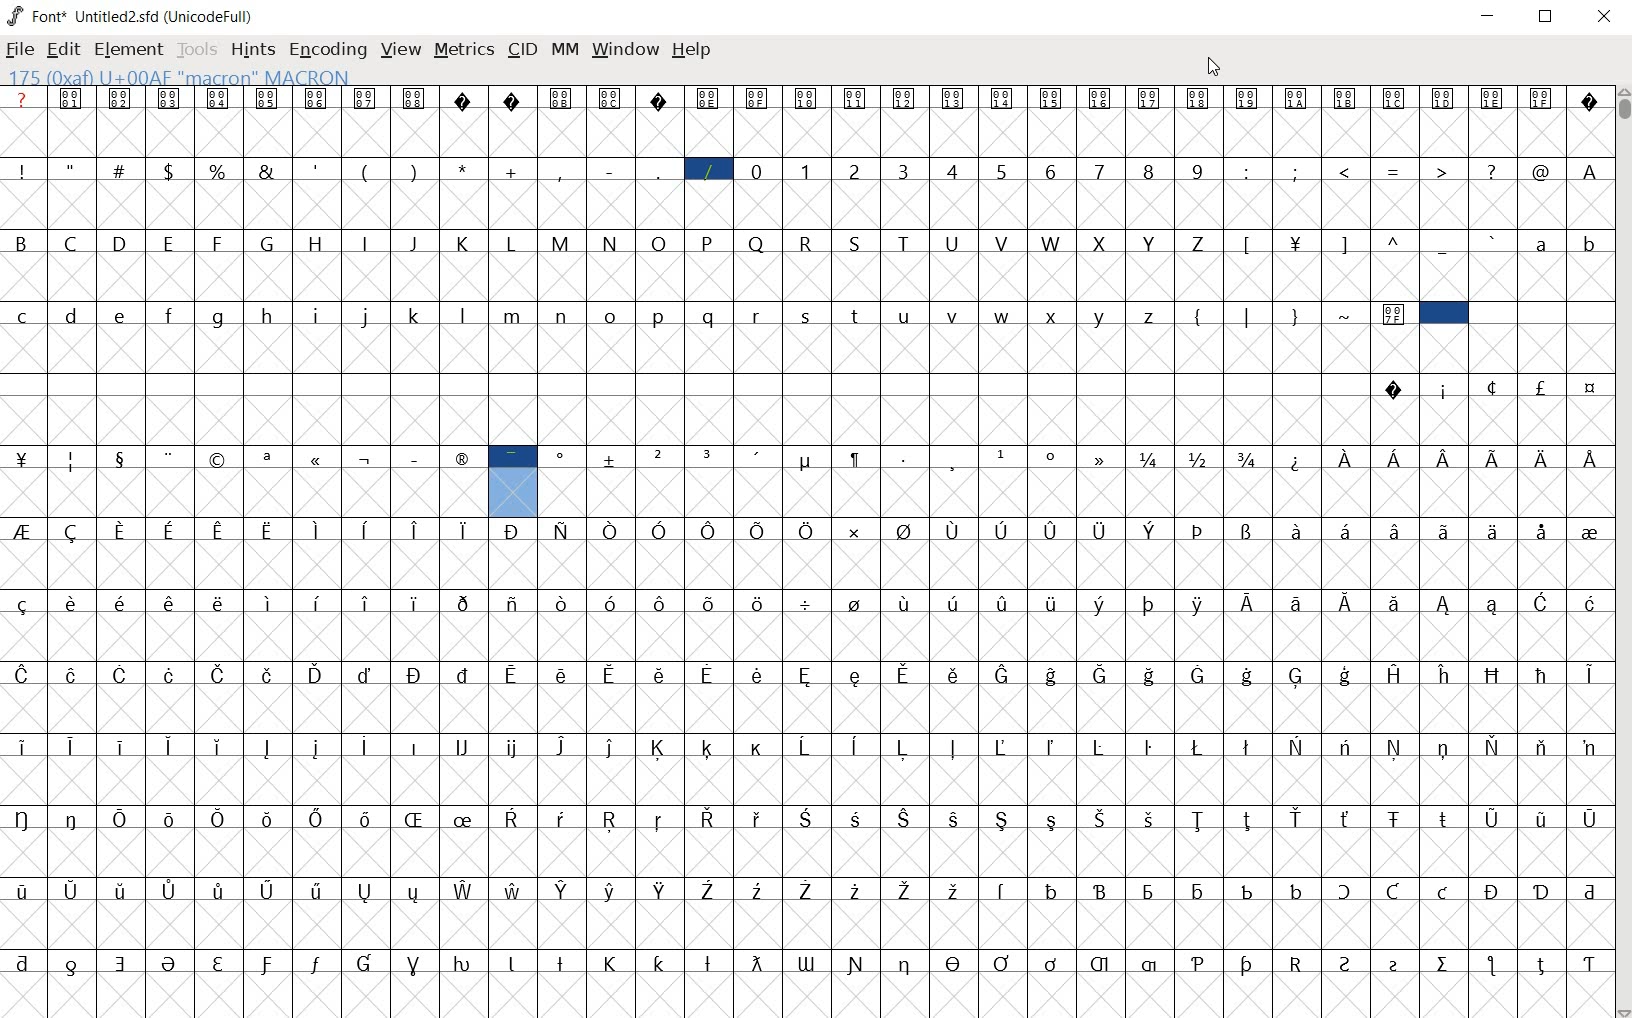 The image size is (1632, 1018). Describe the element at coordinates (692, 52) in the screenshot. I see `HELP` at that location.